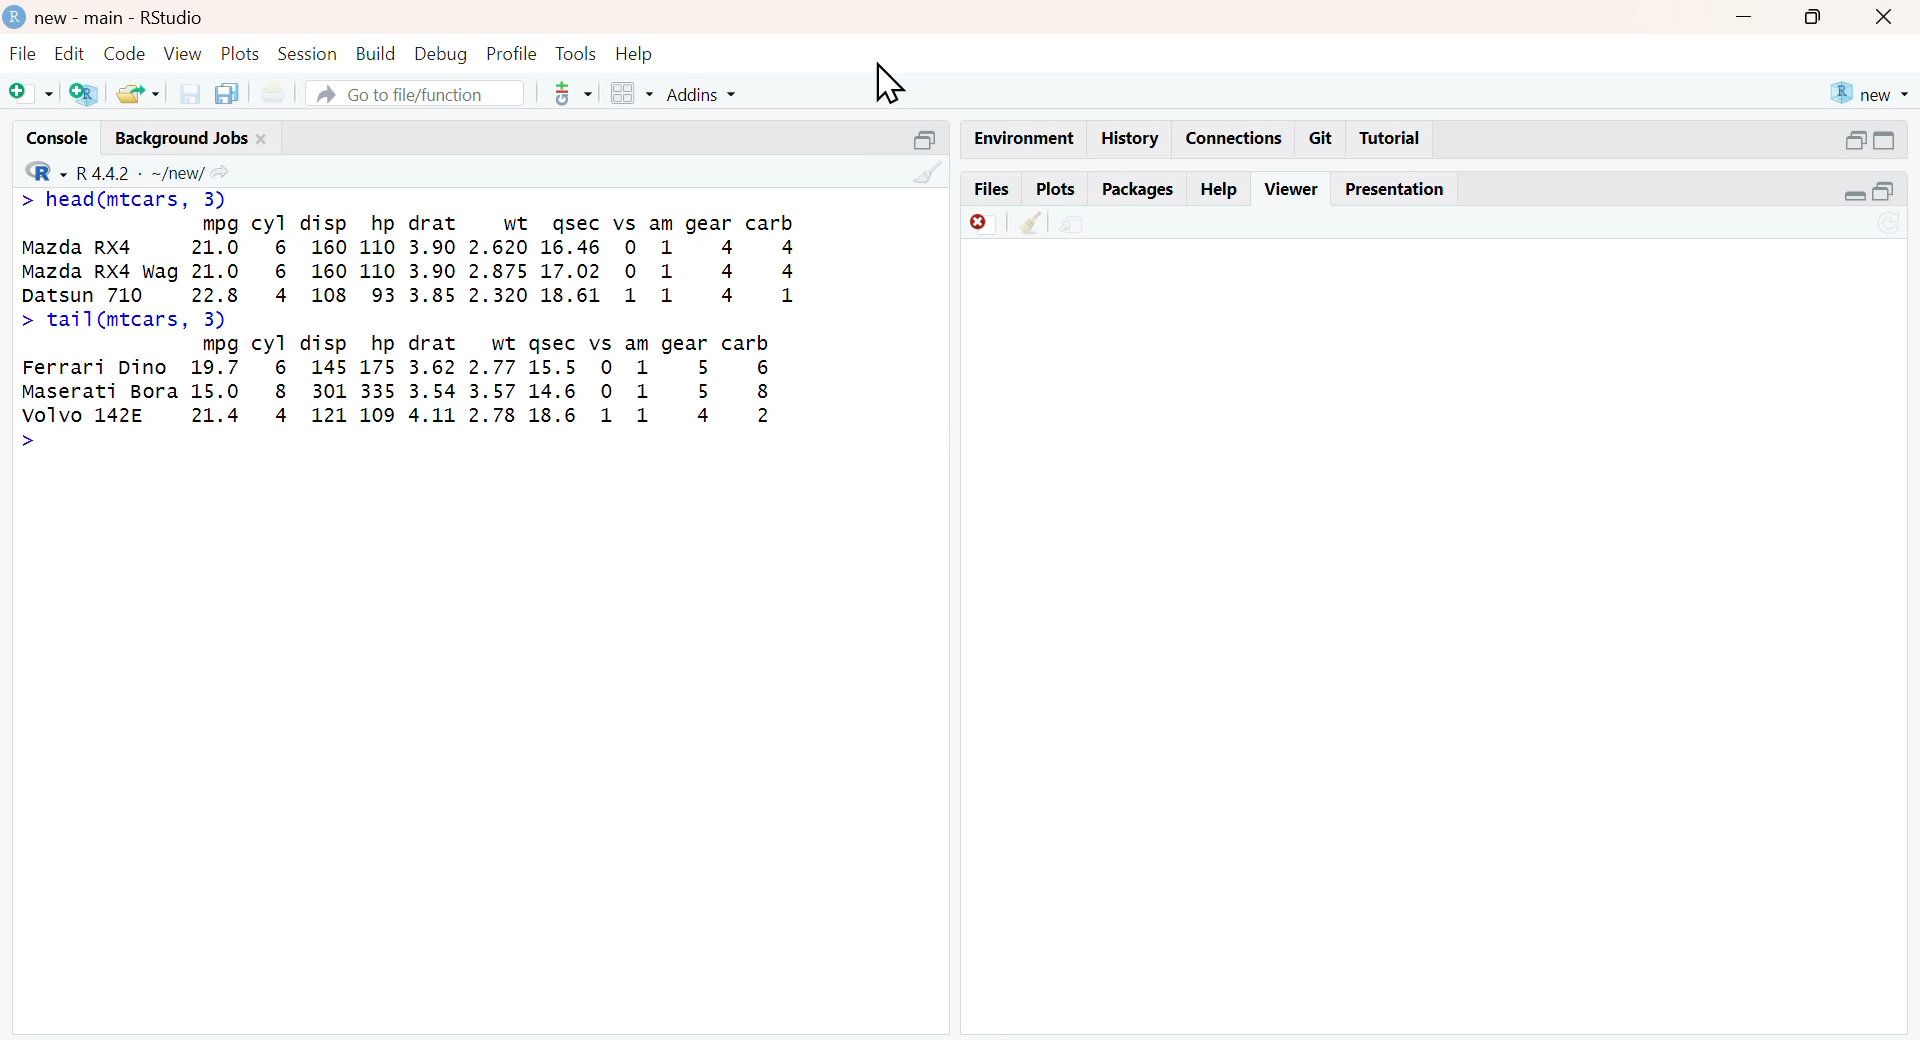 The image size is (1920, 1040). What do you see at coordinates (131, 197) in the screenshot?
I see `> head(mtcars, 3)` at bounding box center [131, 197].